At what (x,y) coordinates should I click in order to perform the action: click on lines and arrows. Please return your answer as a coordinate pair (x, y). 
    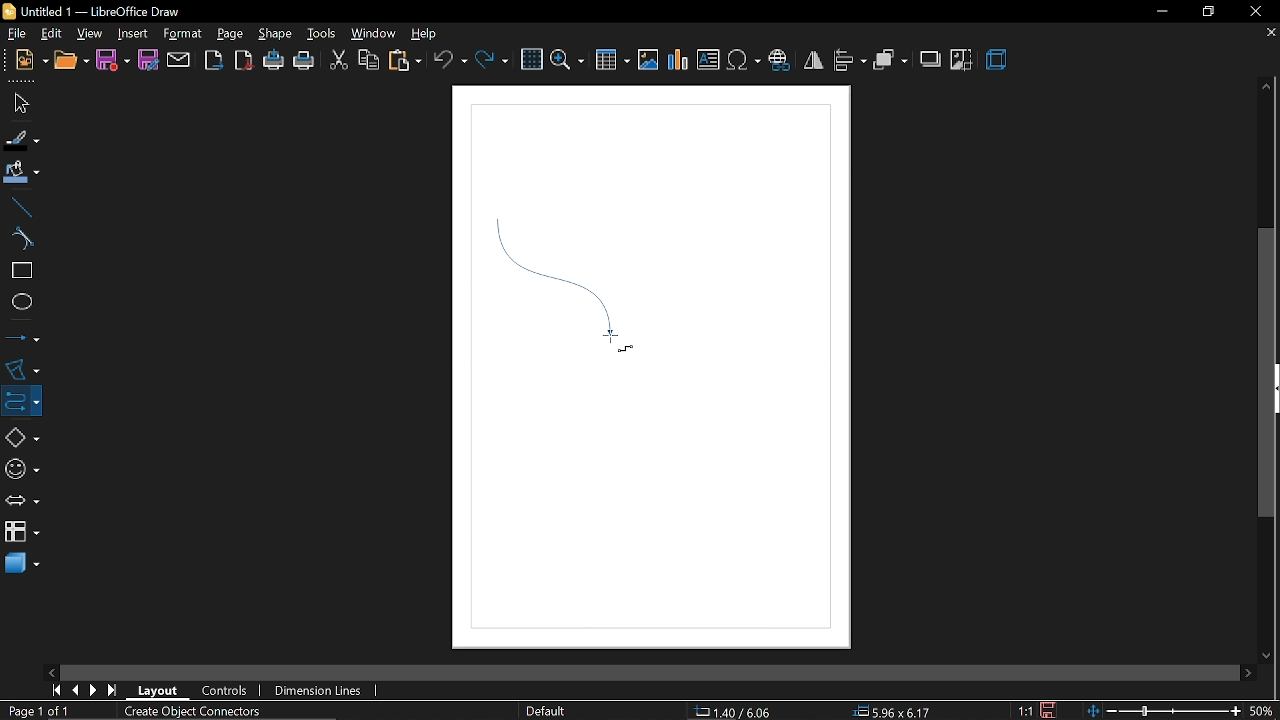
    Looking at the image, I should click on (22, 337).